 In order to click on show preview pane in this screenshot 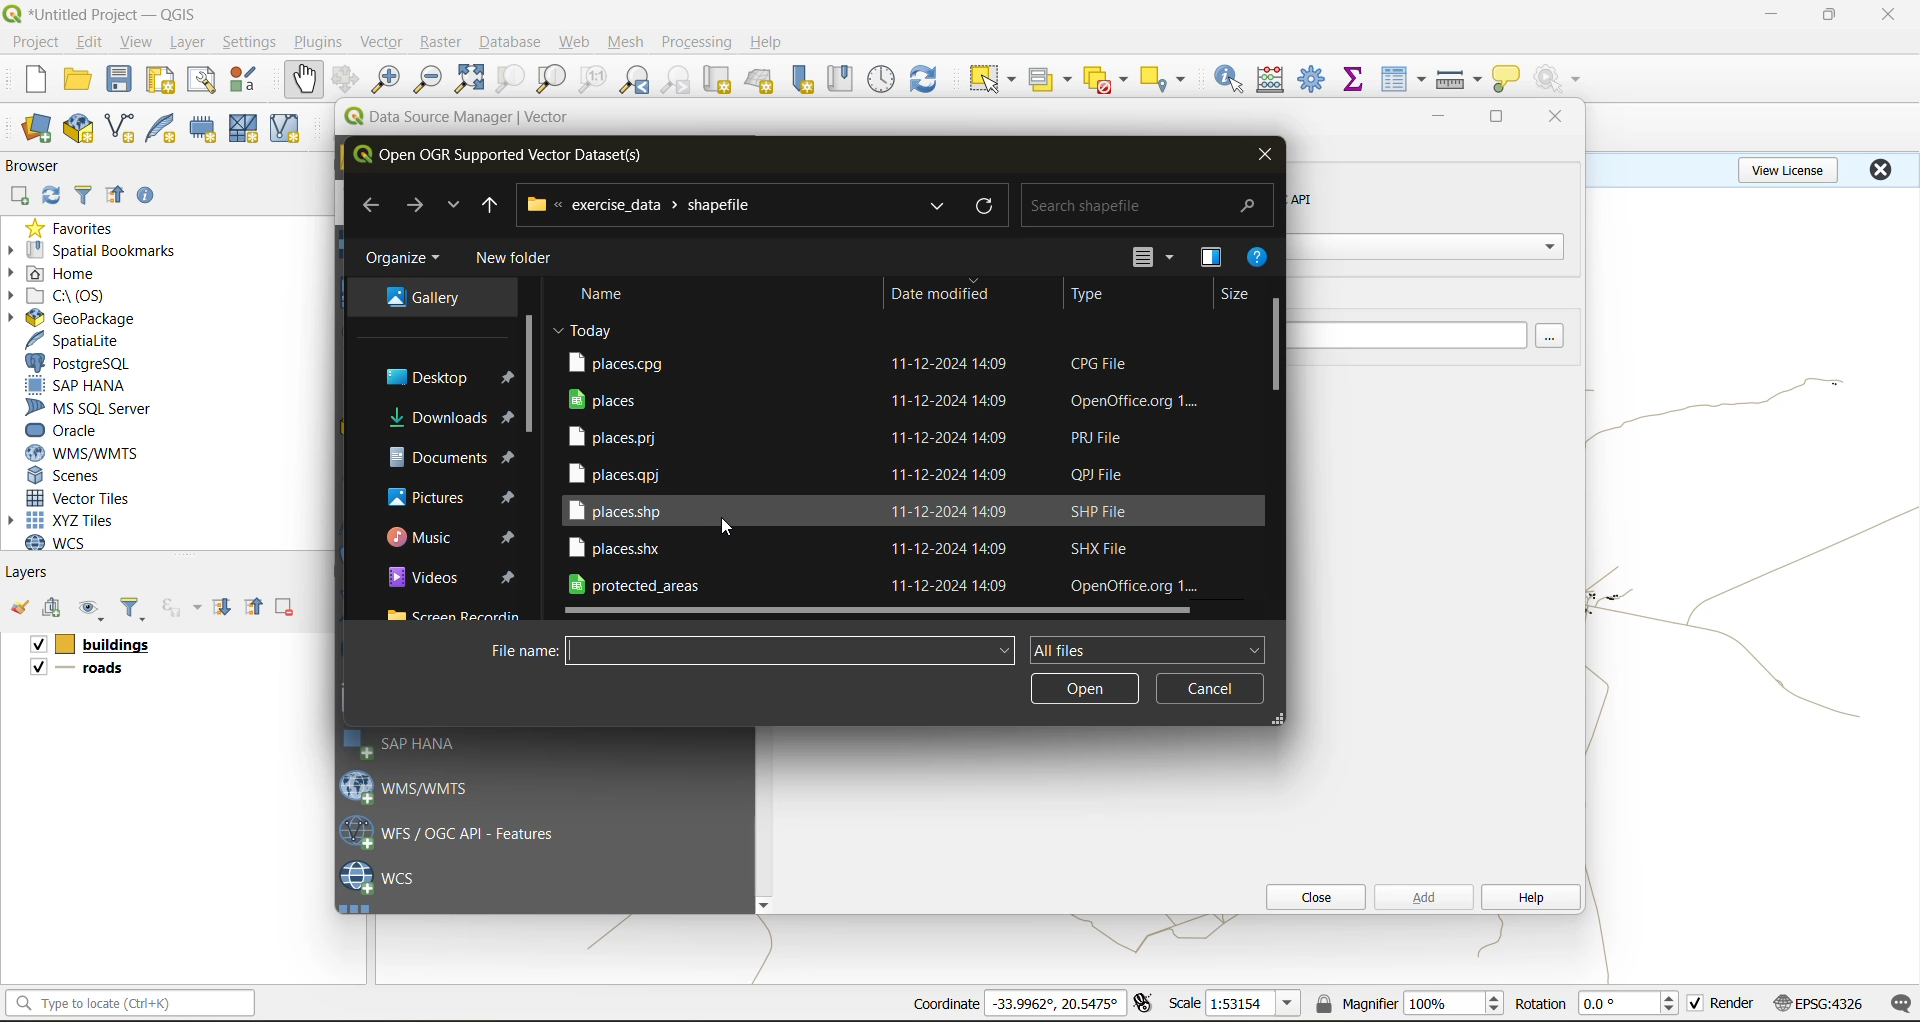, I will do `click(1209, 259)`.